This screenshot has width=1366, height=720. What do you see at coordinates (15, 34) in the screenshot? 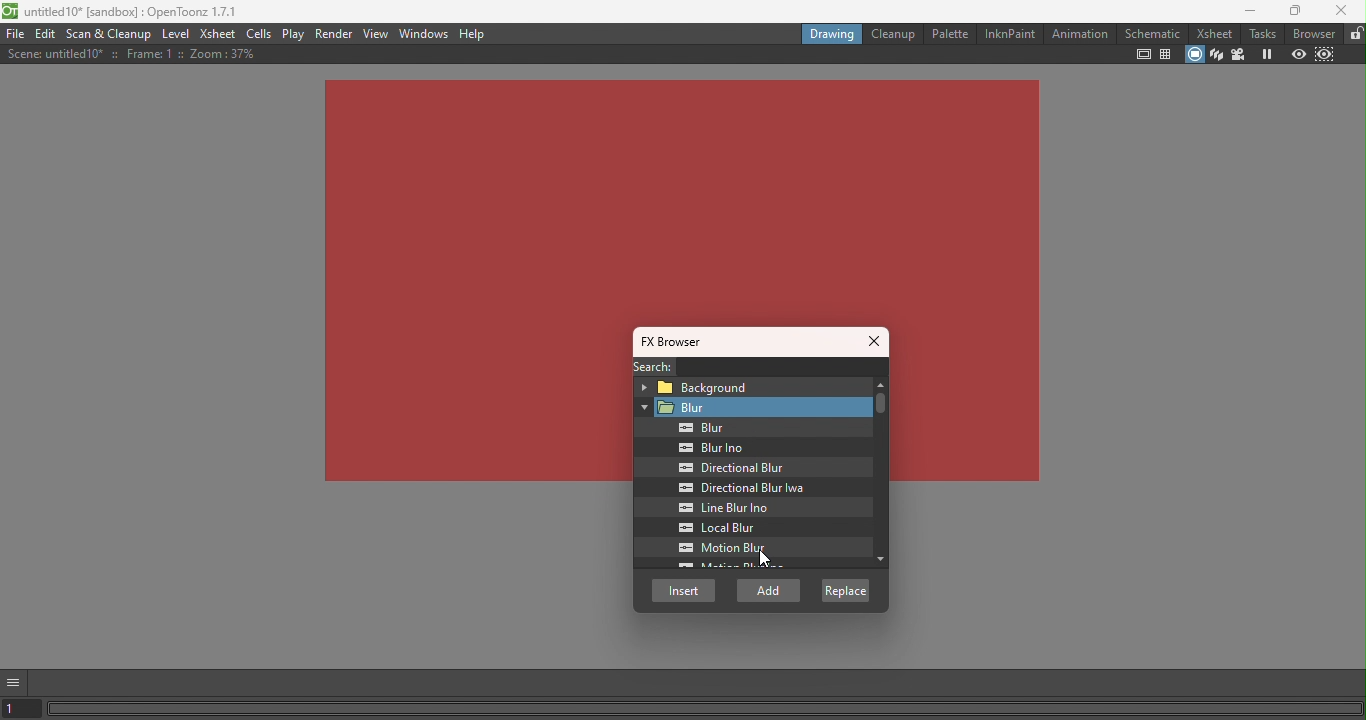
I see `File` at bounding box center [15, 34].